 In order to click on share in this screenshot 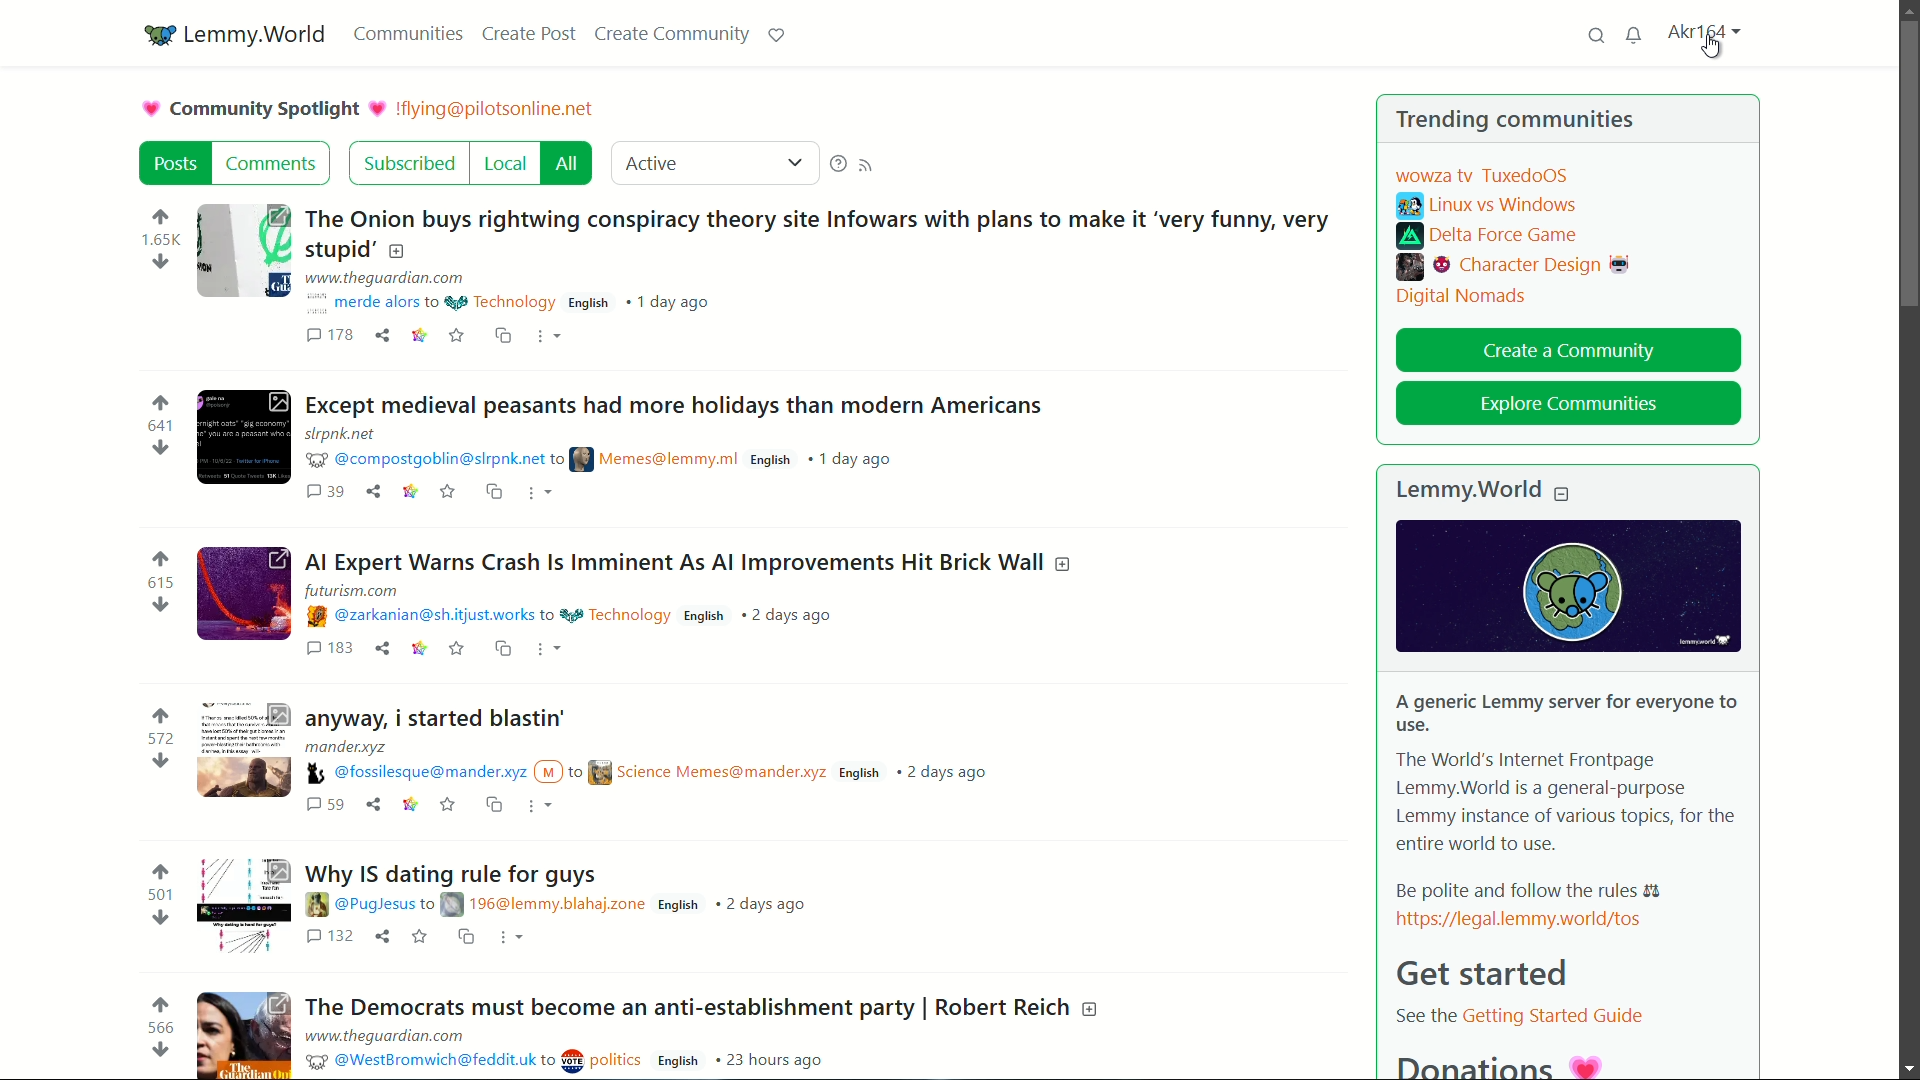, I will do `click(384, 934)`.